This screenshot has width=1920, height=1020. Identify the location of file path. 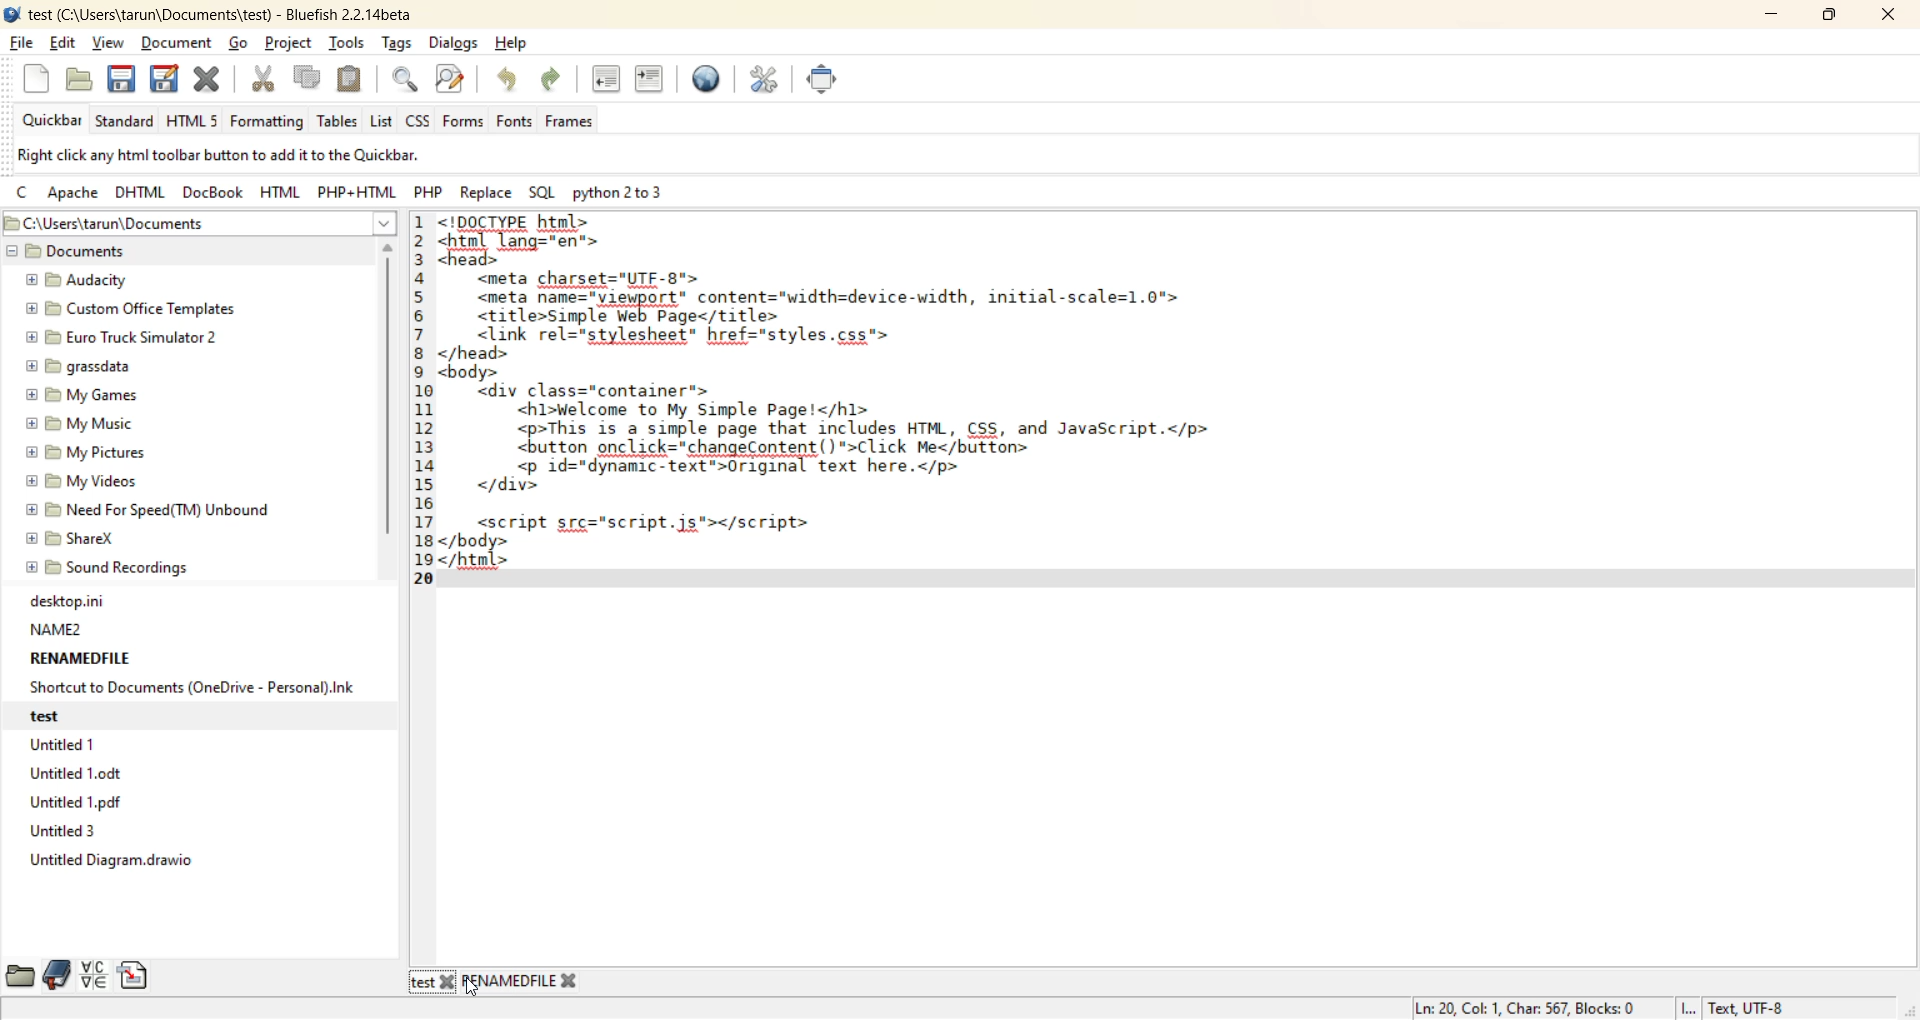
(180, 224).